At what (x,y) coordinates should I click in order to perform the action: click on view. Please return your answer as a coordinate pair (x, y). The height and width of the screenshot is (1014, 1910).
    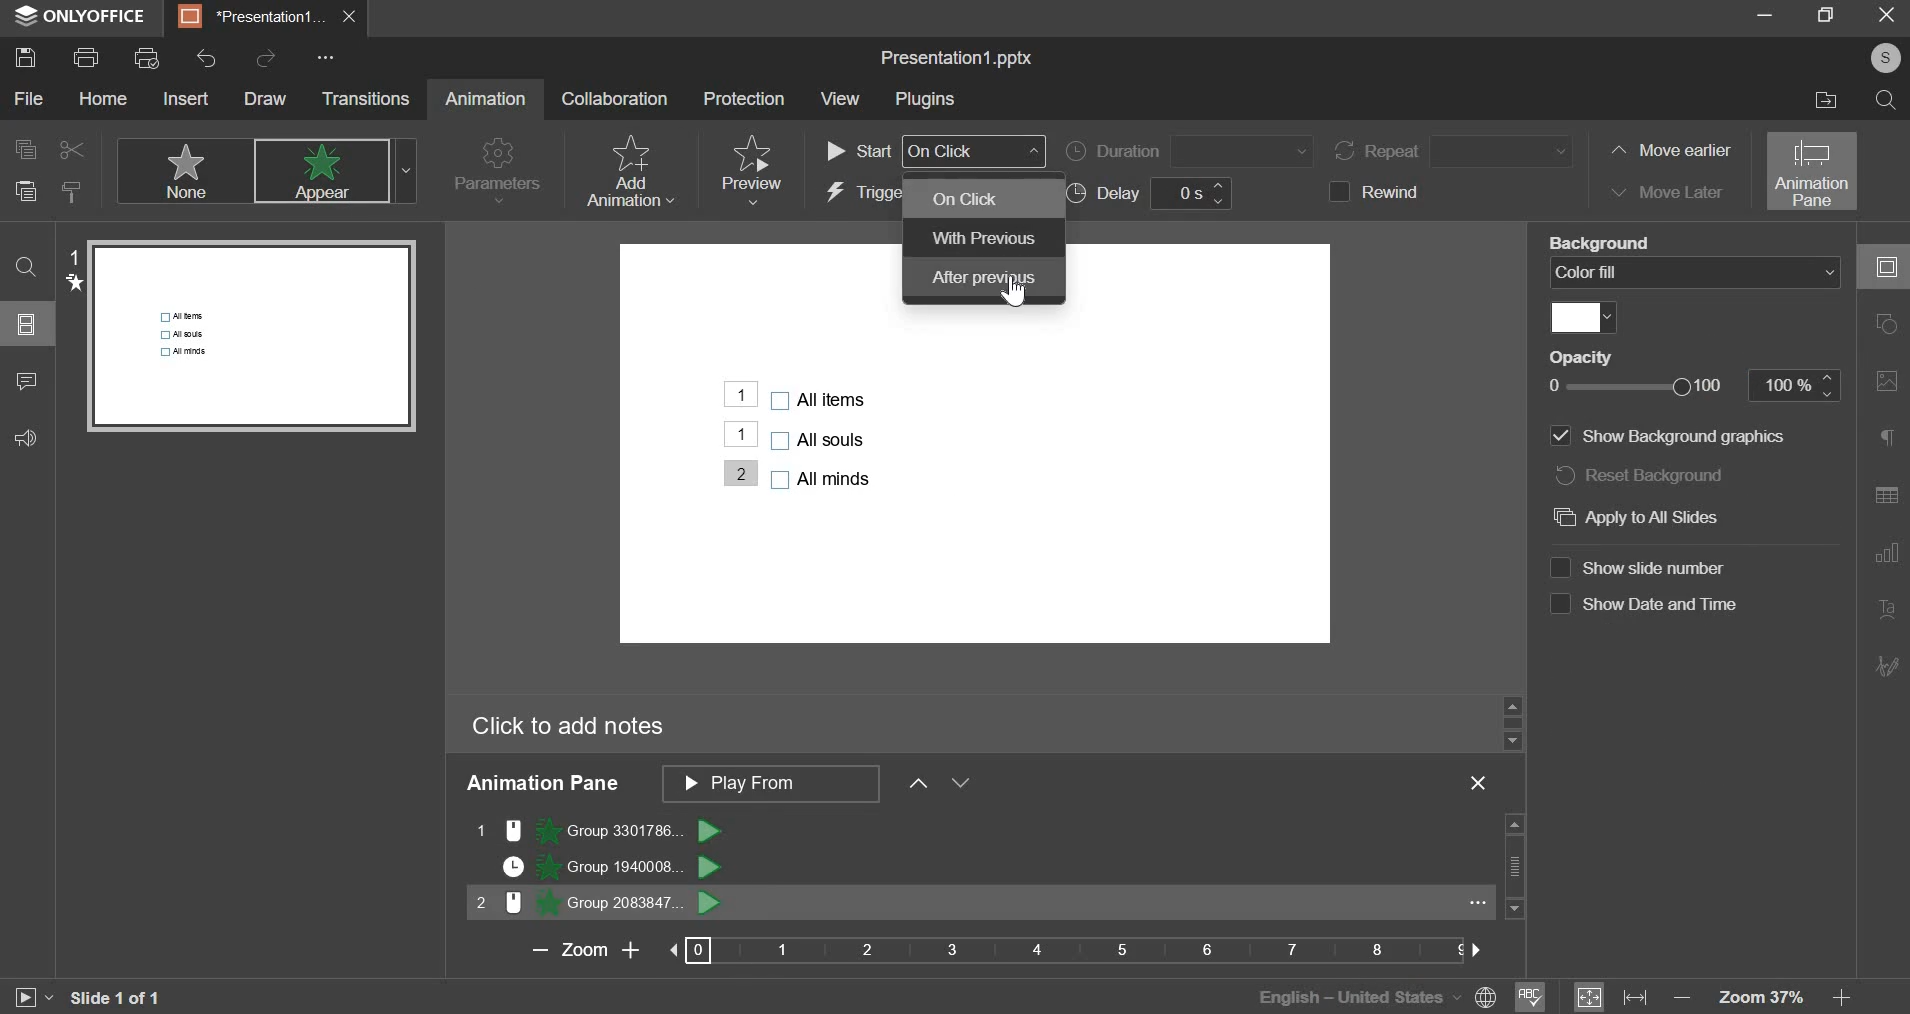
    Looking at the image, I should click on (841, 99).